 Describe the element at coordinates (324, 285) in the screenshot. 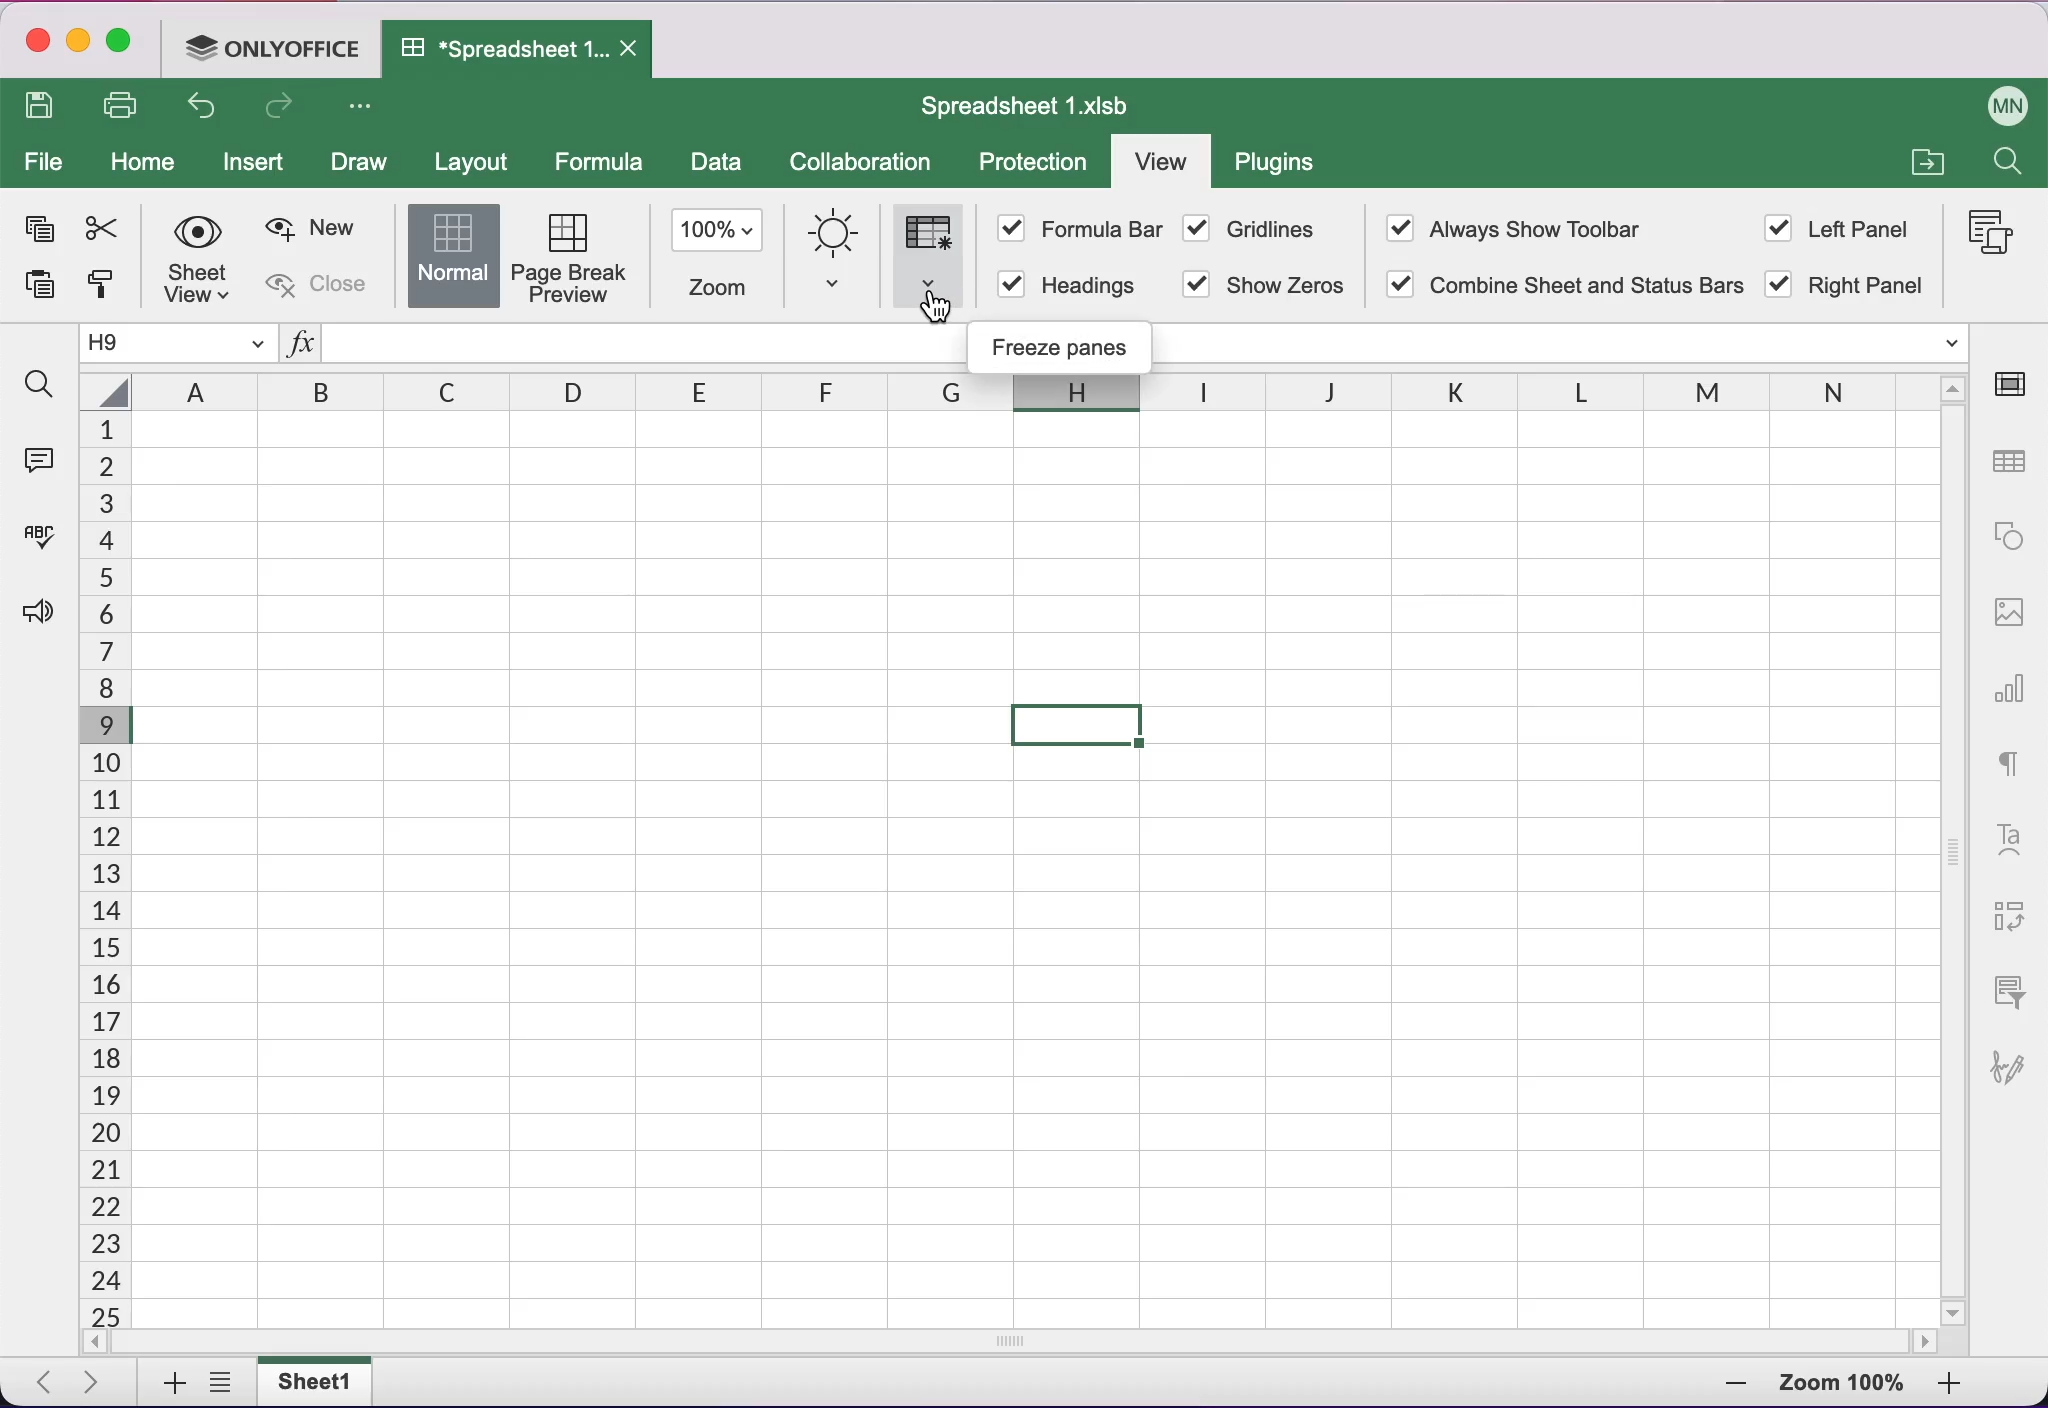

I see `close` at that location.